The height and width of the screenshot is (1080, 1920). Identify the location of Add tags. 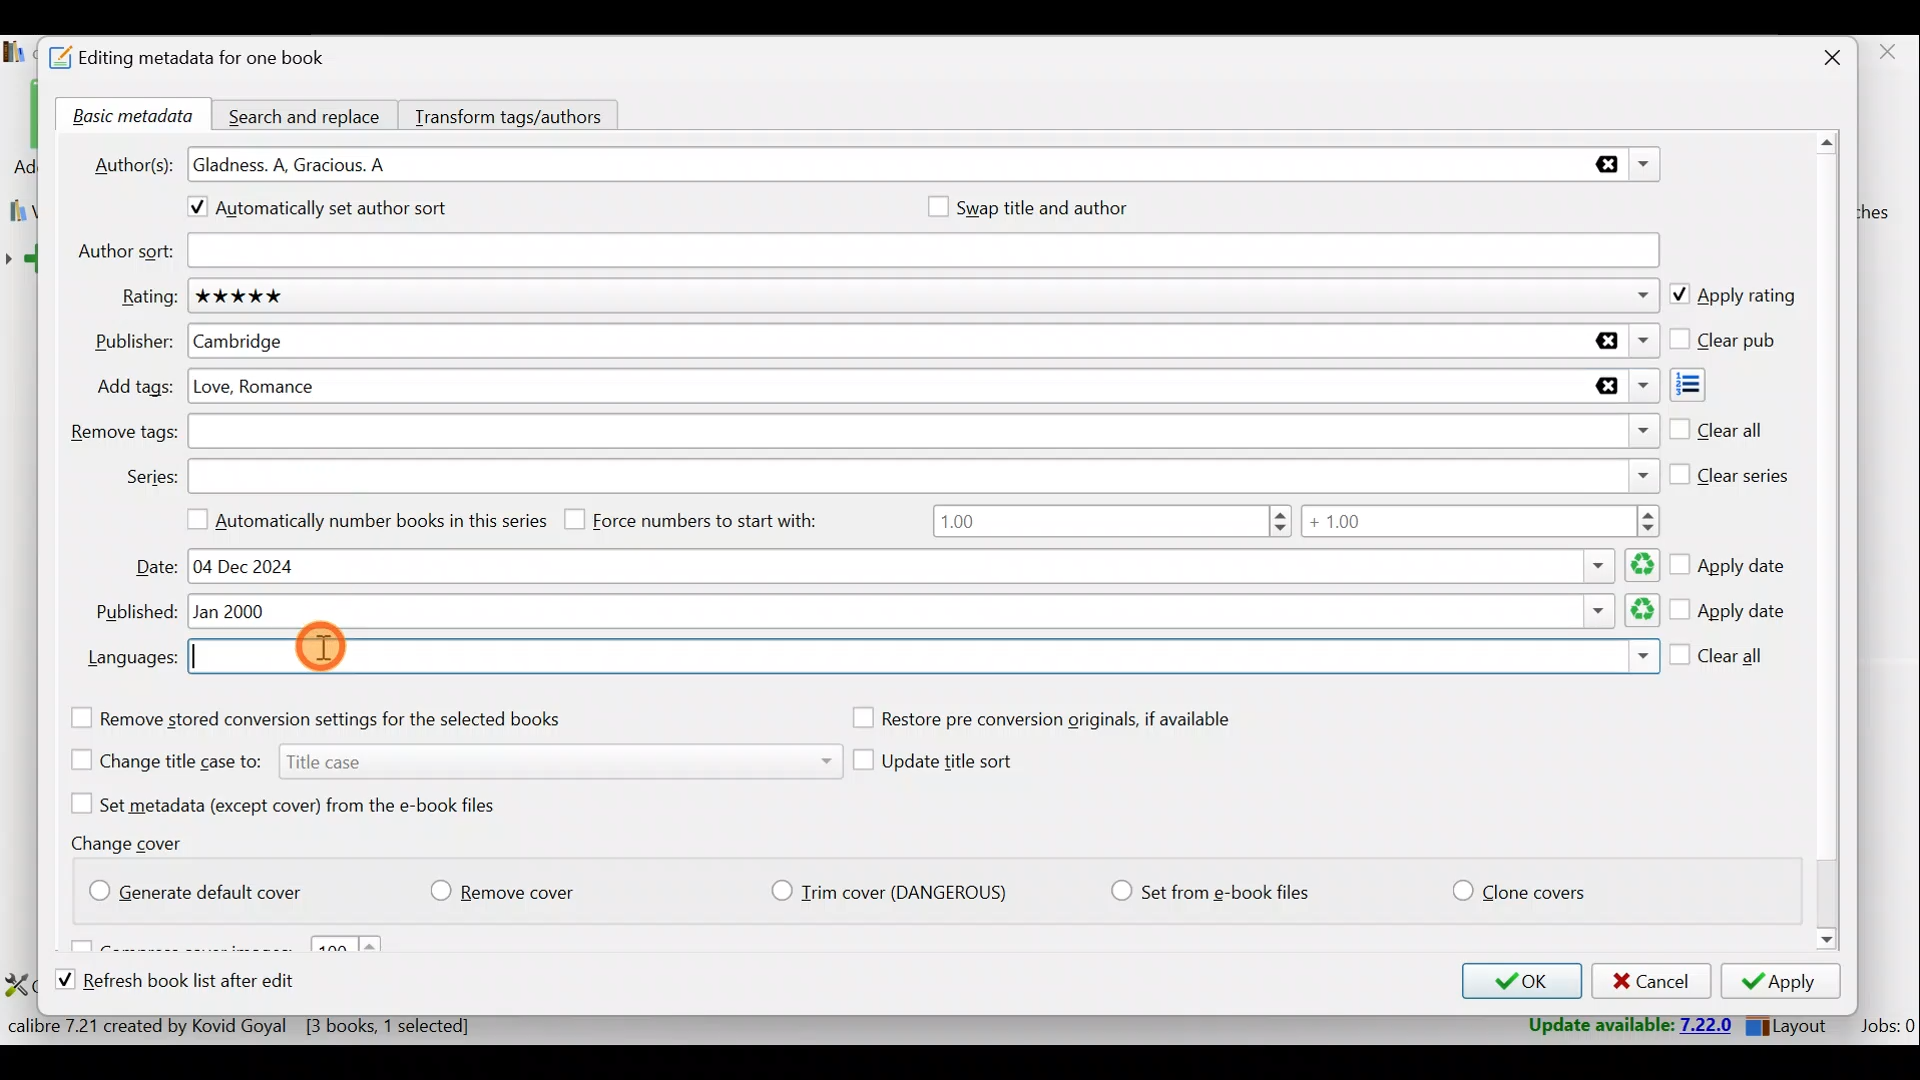
(1706, 385).